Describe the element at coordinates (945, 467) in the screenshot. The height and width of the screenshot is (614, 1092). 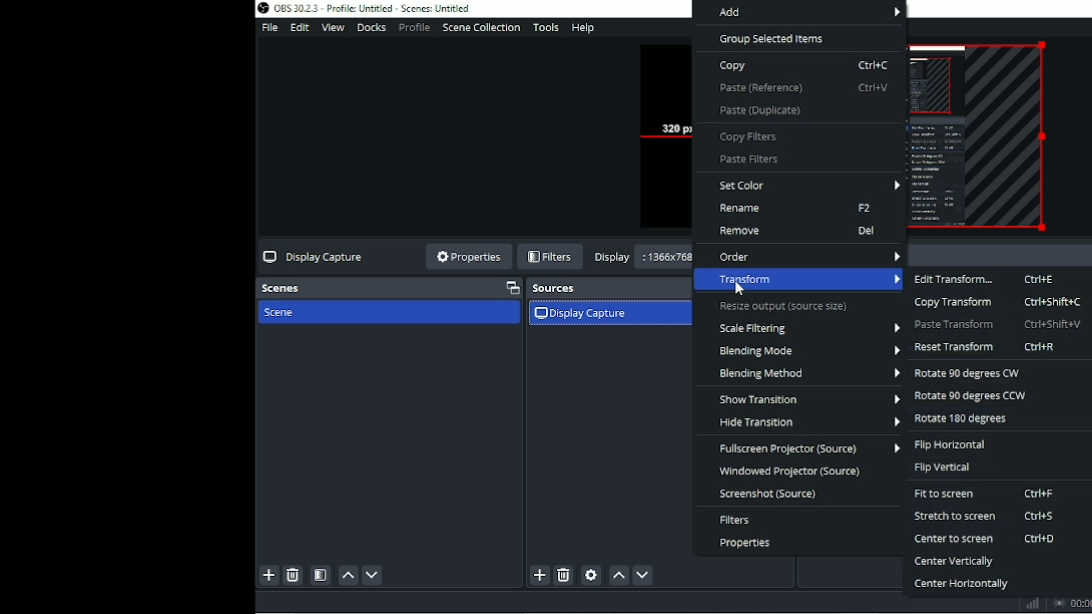
I see `Flip vertical` at that location.